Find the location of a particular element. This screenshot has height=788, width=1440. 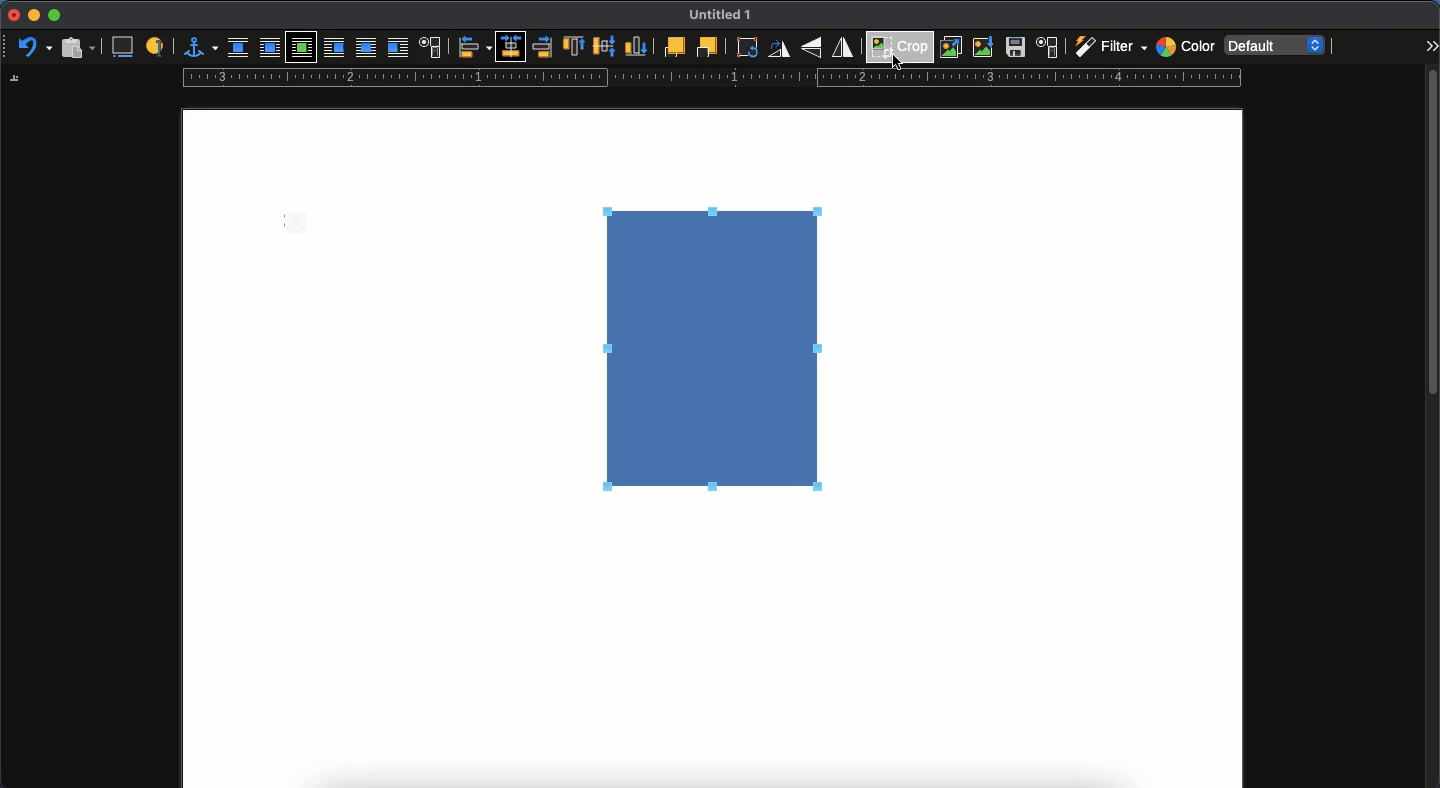

minimize is located at coordinates (33, 15).